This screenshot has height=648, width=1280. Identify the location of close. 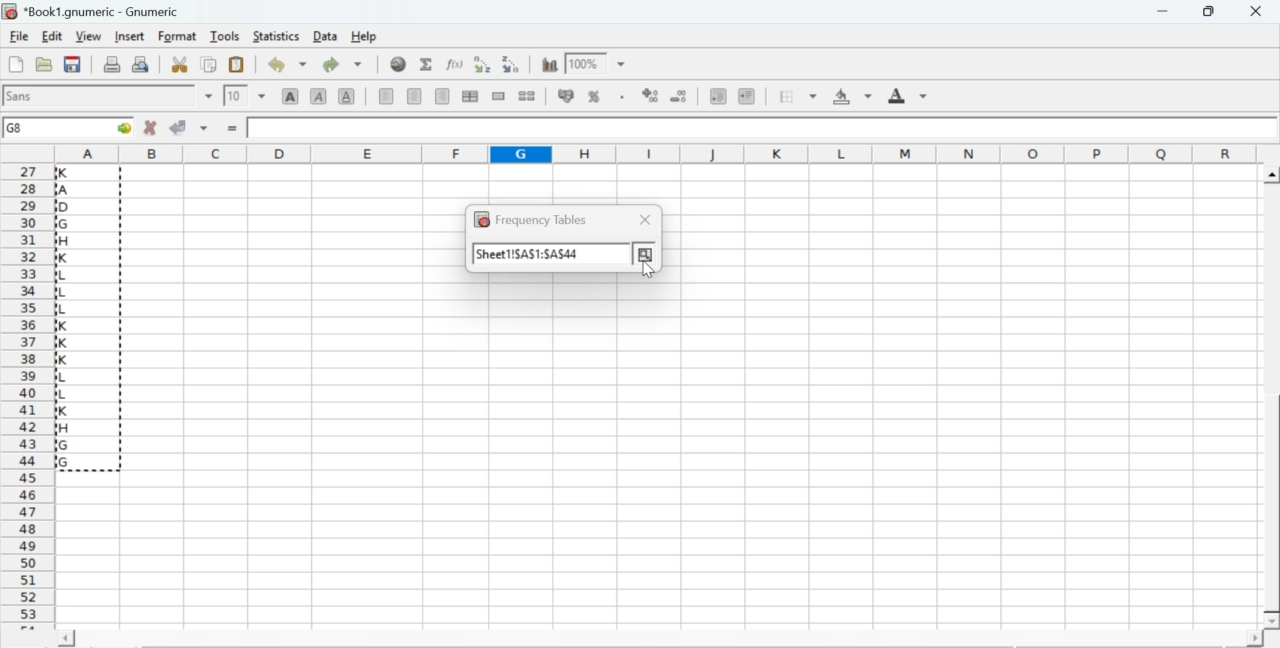
(1254, 11).